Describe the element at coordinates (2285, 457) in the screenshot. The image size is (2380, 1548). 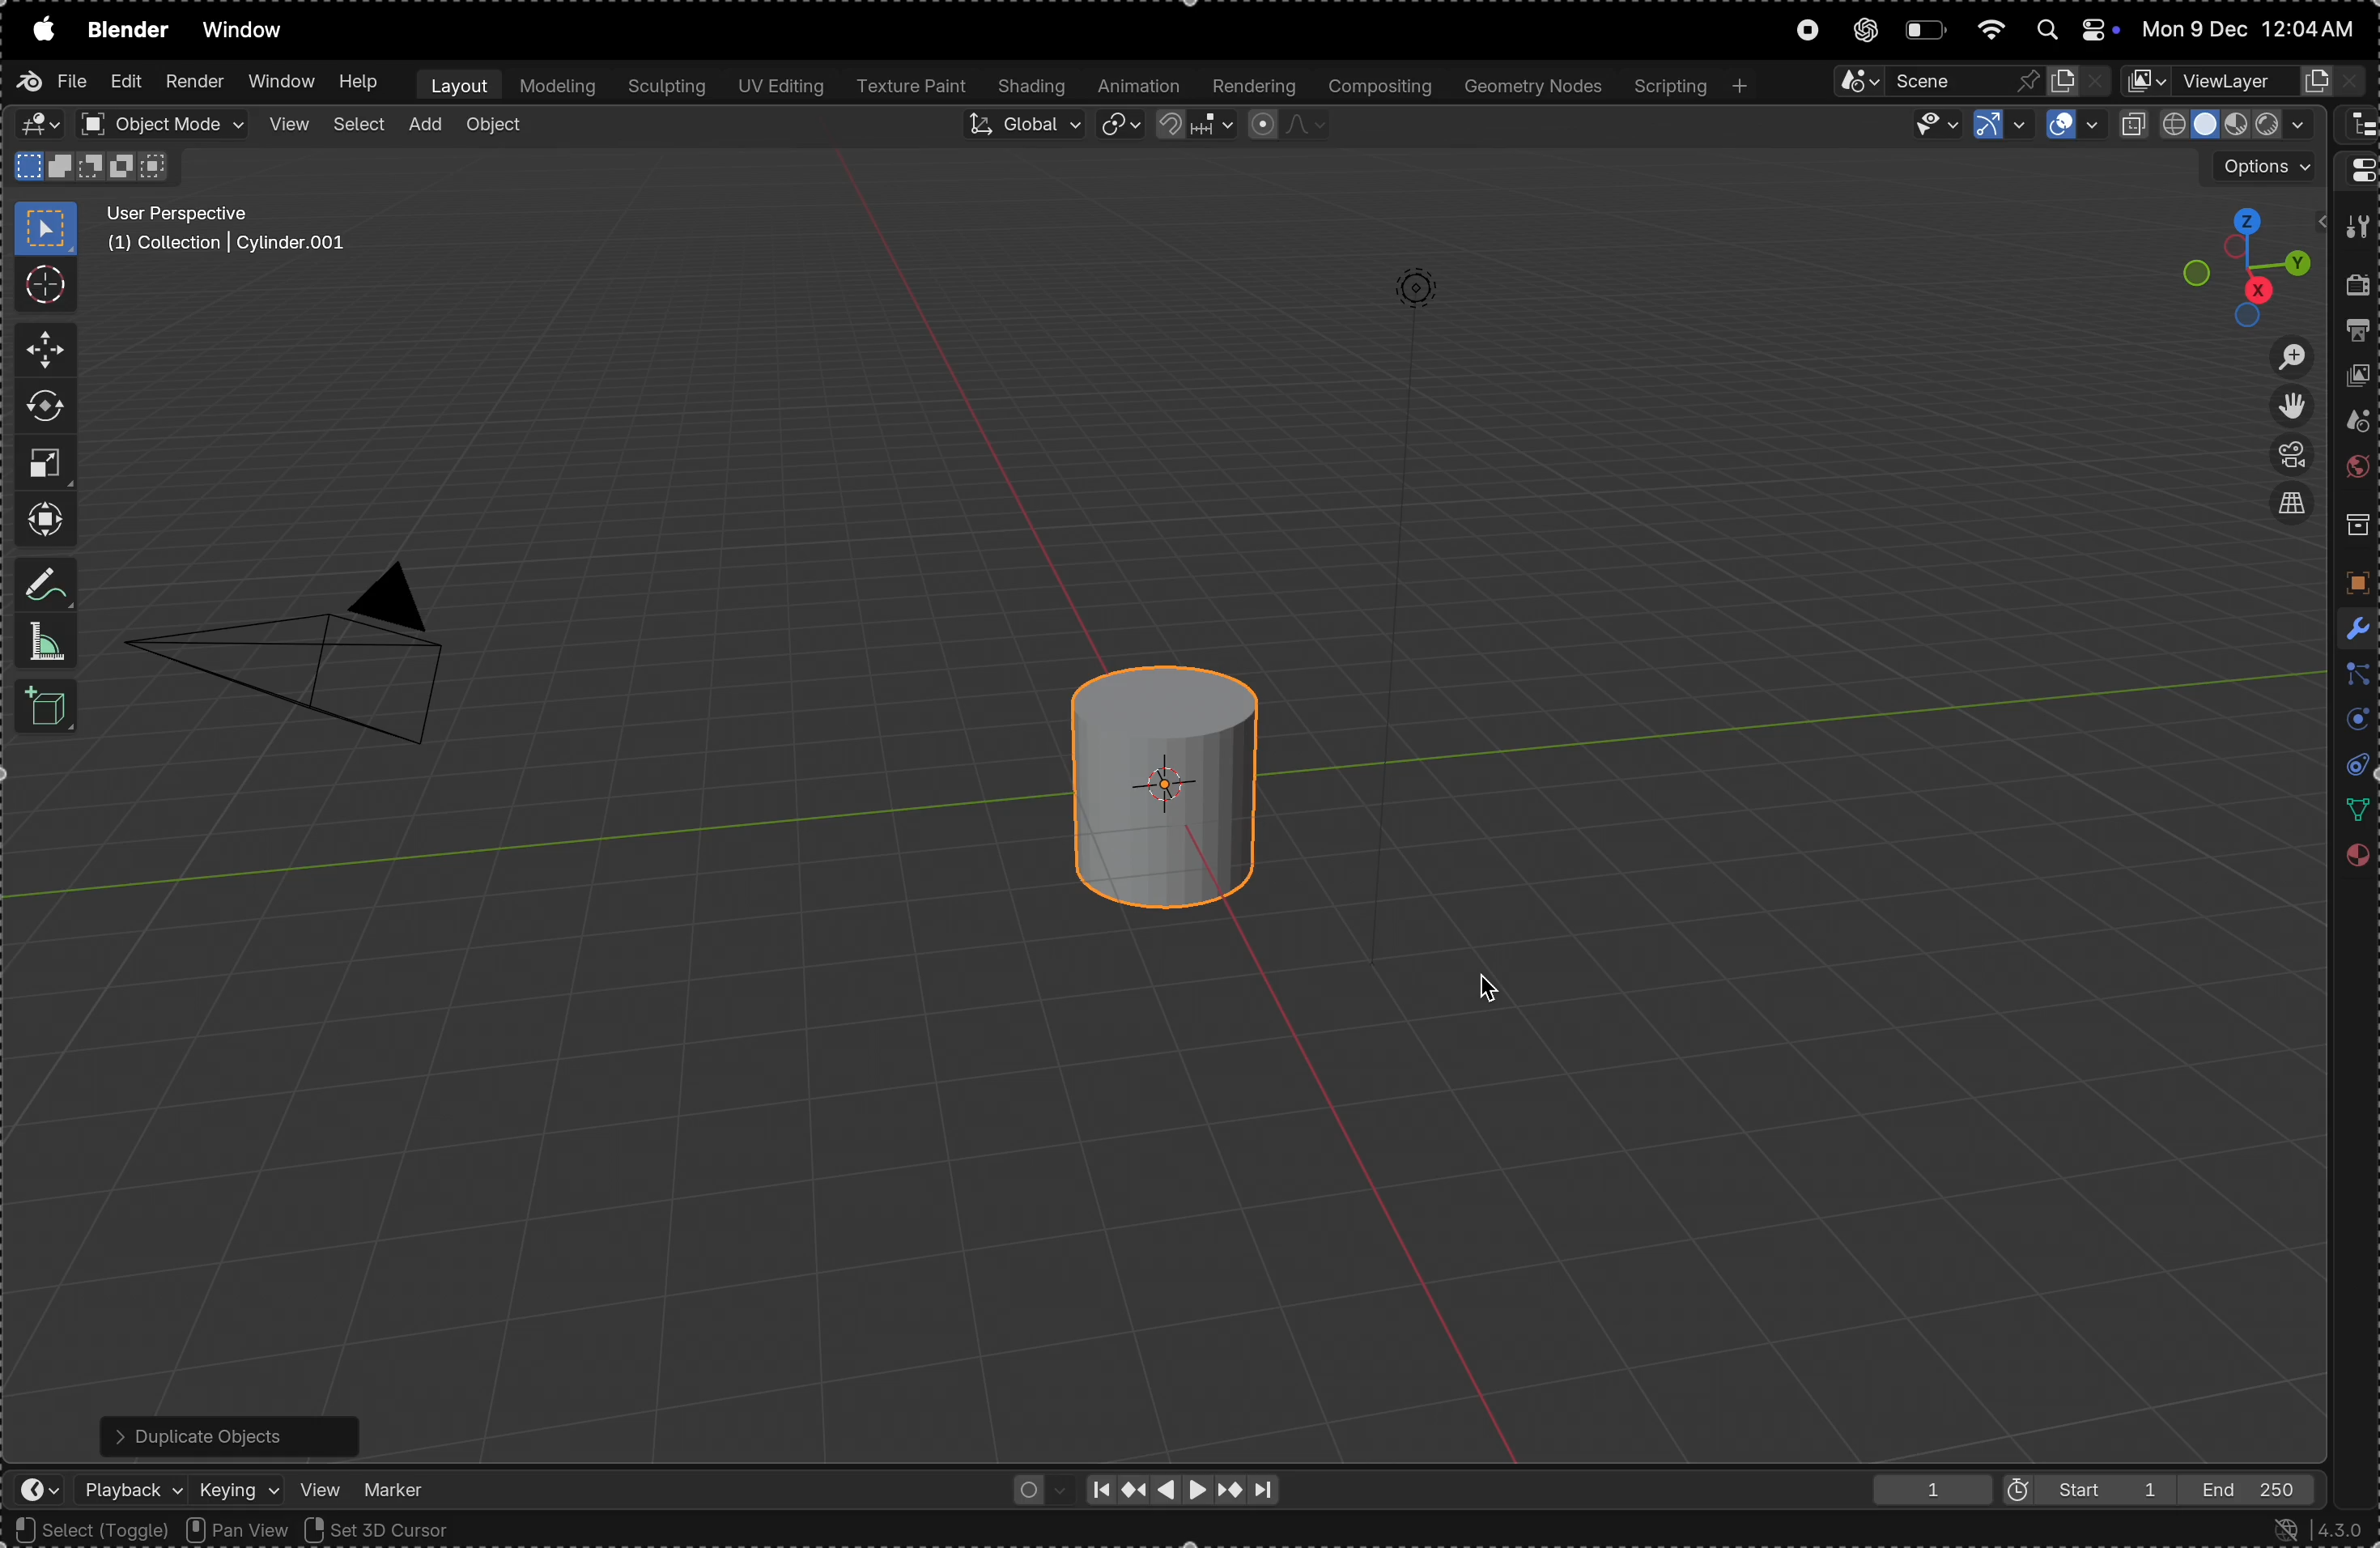
I see `toggle camera view` at that location.